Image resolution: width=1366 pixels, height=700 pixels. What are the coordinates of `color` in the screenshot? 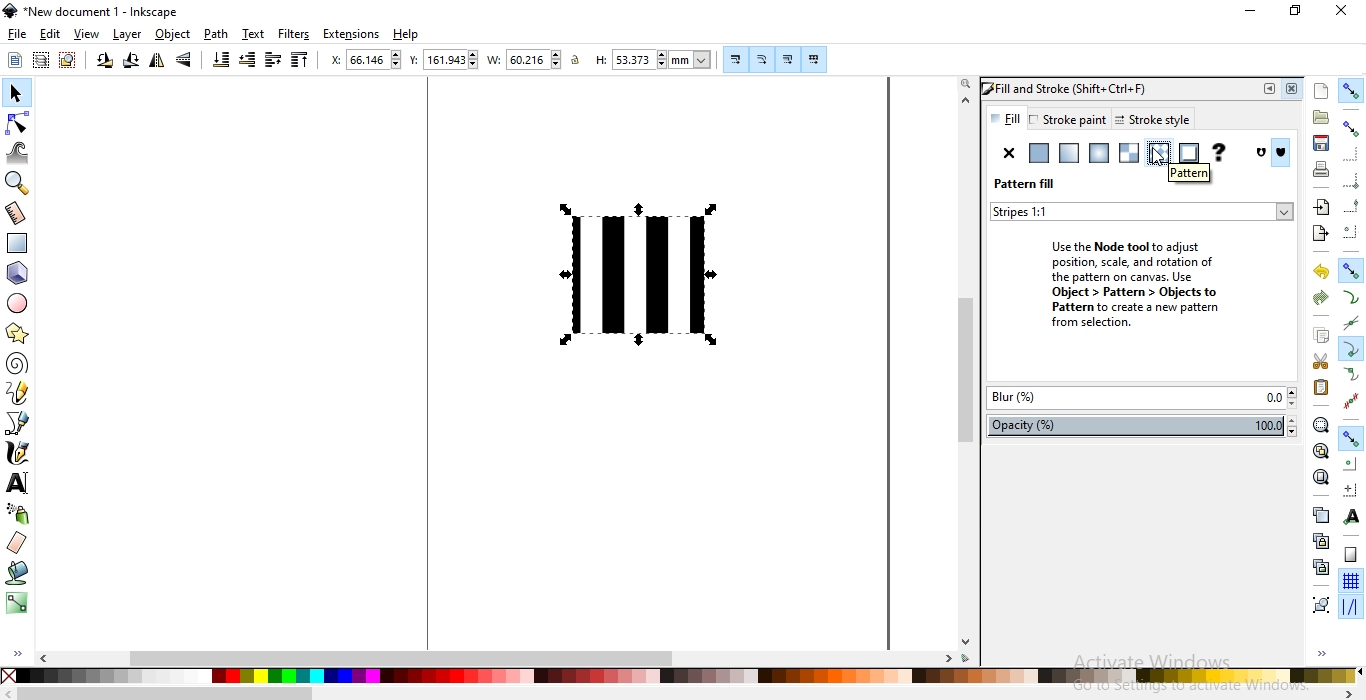 It's located at (679, 676).